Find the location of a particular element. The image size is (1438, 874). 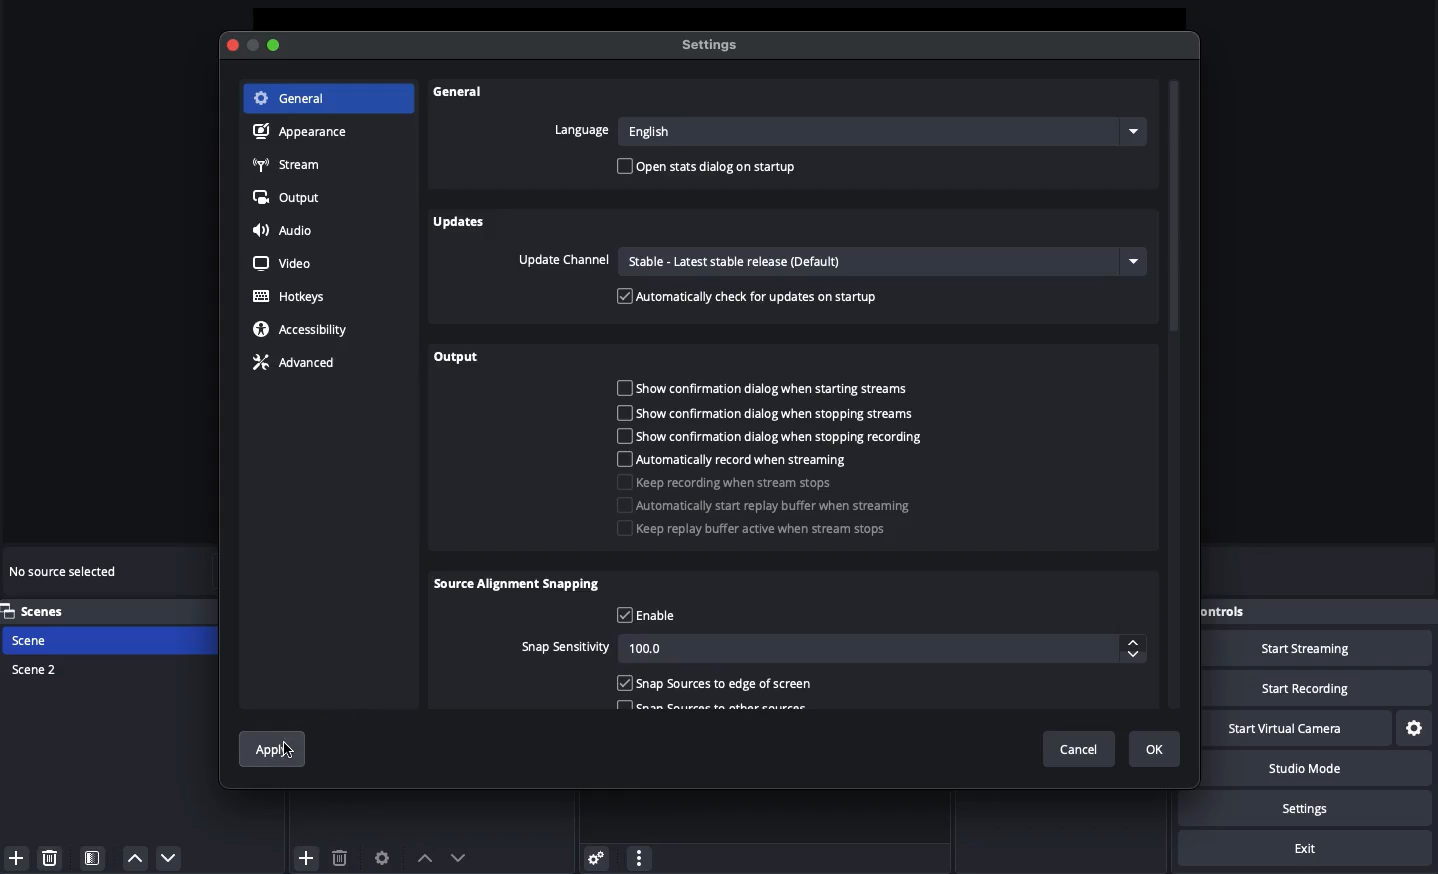

Settings is located at coordinates (1317, 808).